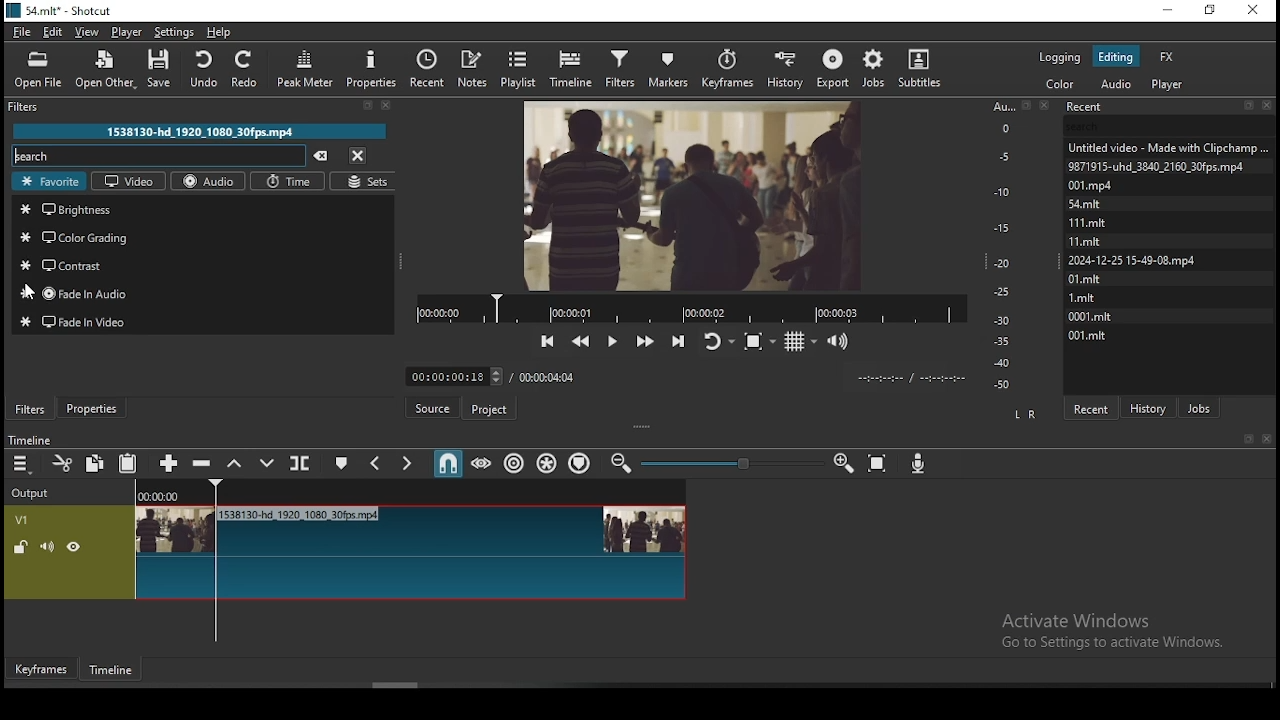 The width and height of the screenshot is (1280, 720). I want to click on subtitles, so click(920, 69).